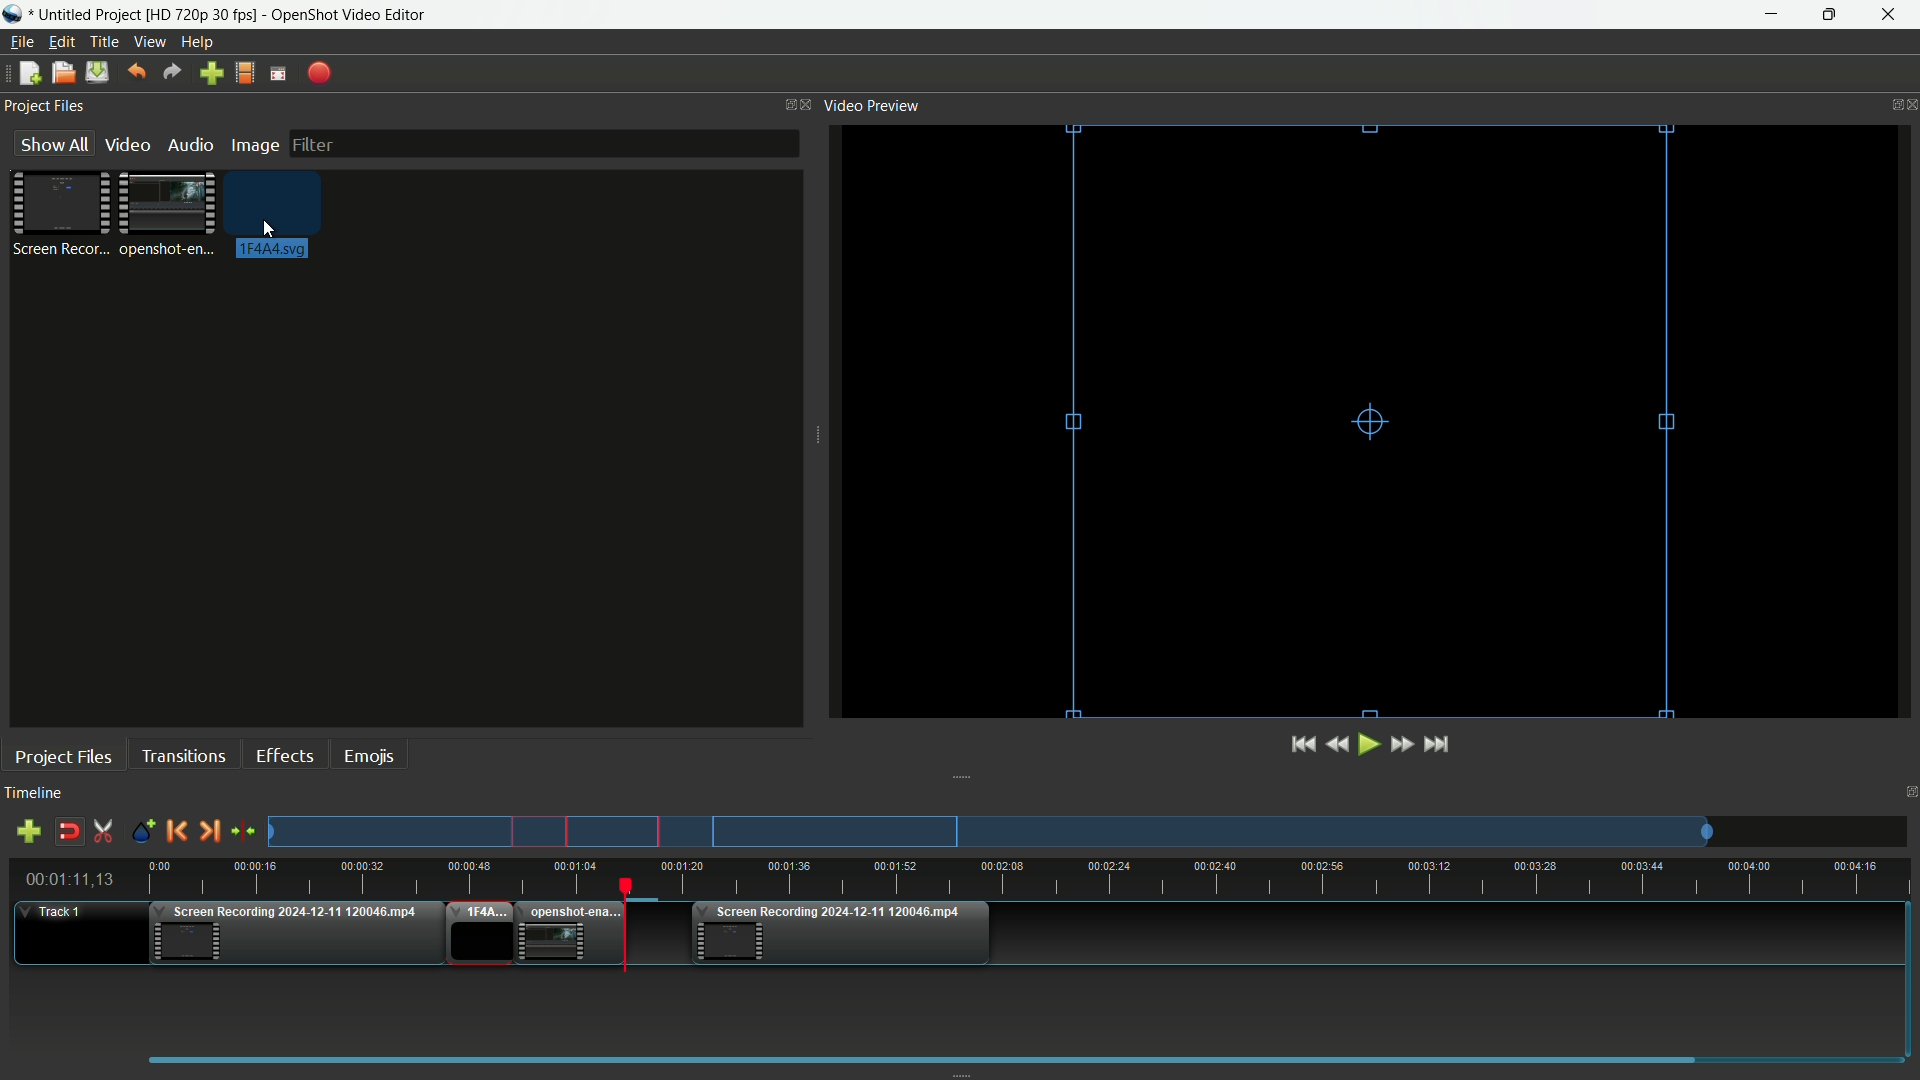 This screenshot has height=1080, width=1920. What do you see at coordinates (1095, 832) in the screenshot?
I see `Preview track one` at bounding box center [1095, 832].